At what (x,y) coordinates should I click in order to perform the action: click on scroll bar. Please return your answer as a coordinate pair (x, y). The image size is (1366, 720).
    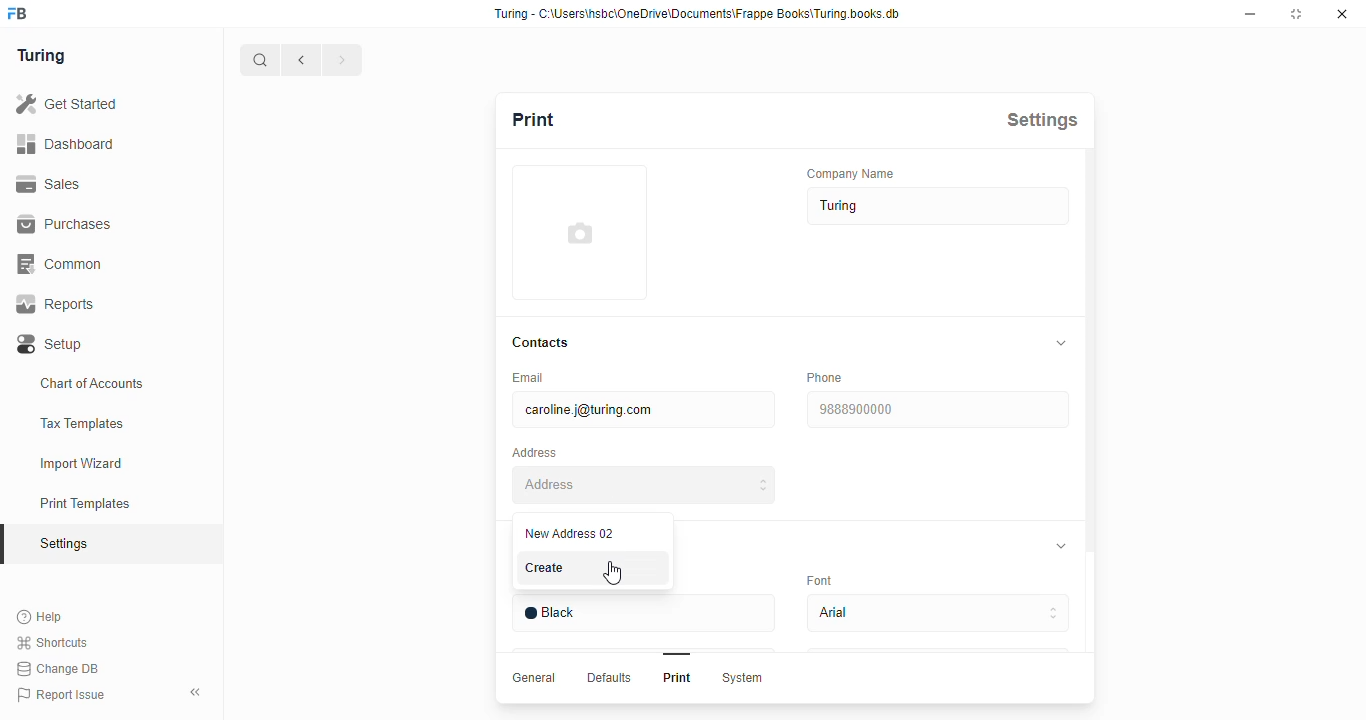
    Looking at the image, I should click on (1091, 426).